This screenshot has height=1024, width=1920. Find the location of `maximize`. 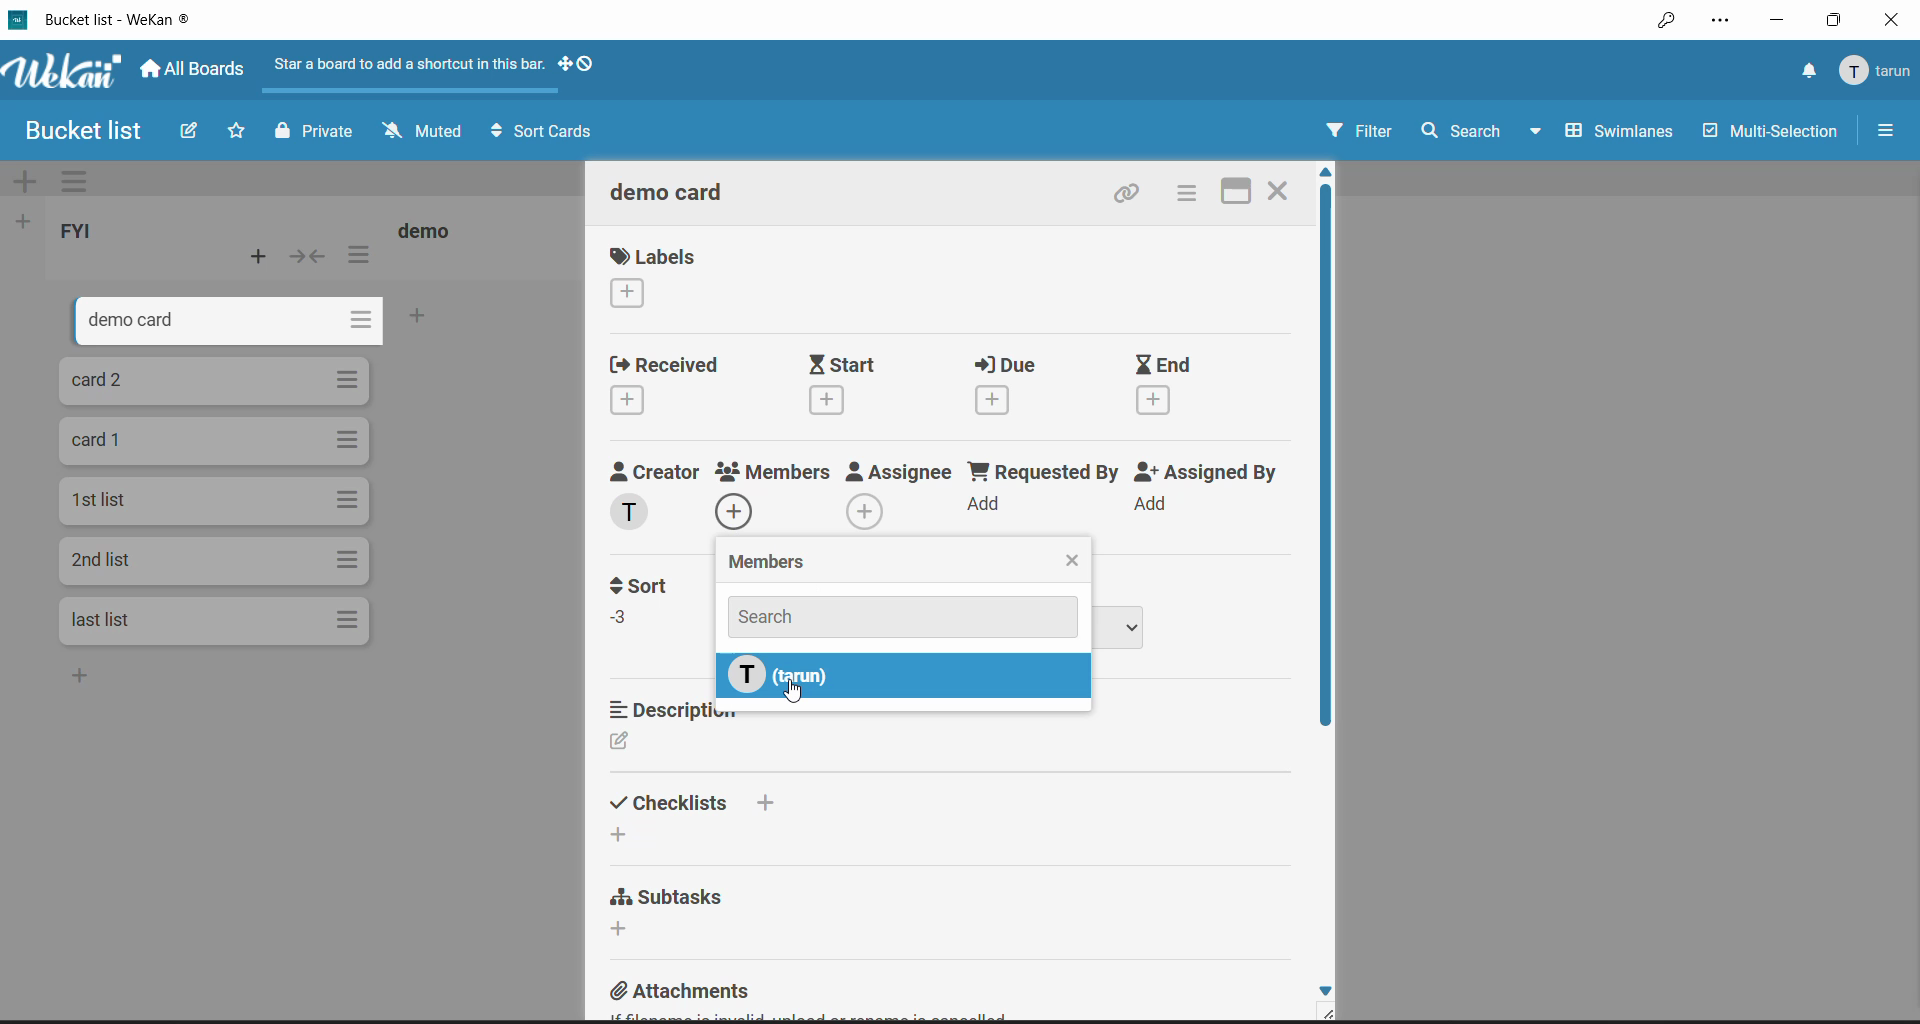

maximize is located at coordinates (1838, 17).